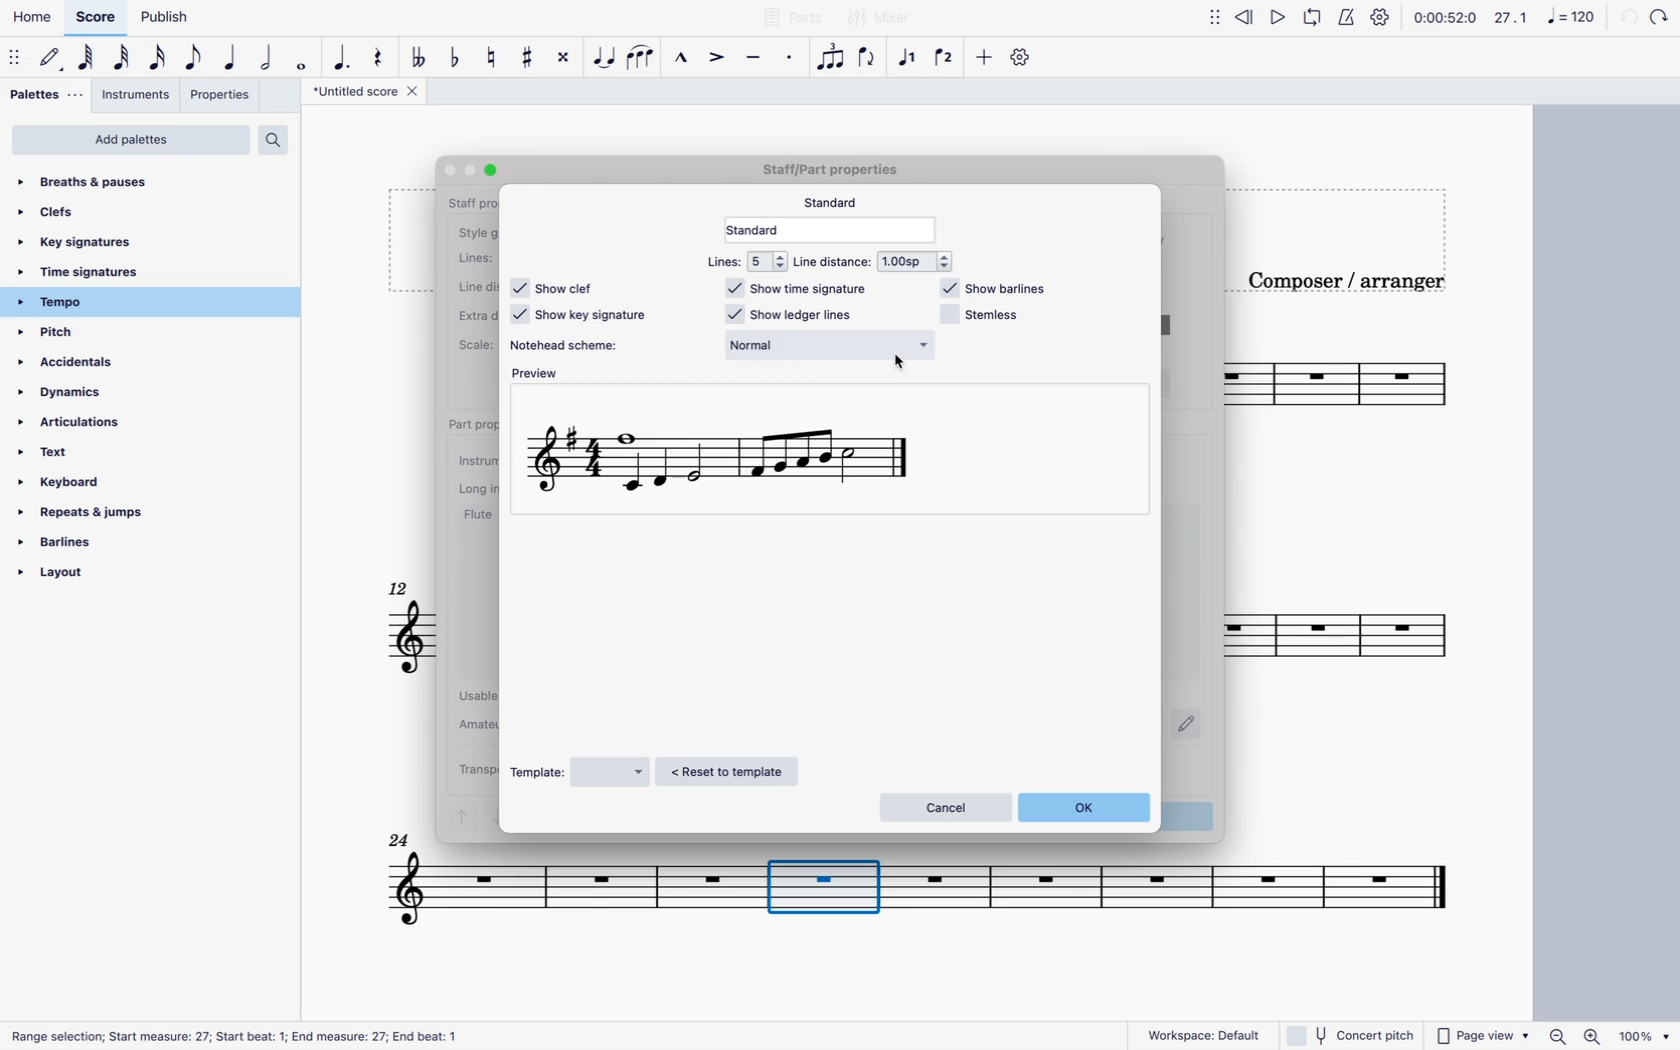 Image resolution: width=1680 pixels, height=1050 pixels. What do you see at coordinates (302, 58) in the screenshot?
I see `full note` at bounding box center [302, 58].